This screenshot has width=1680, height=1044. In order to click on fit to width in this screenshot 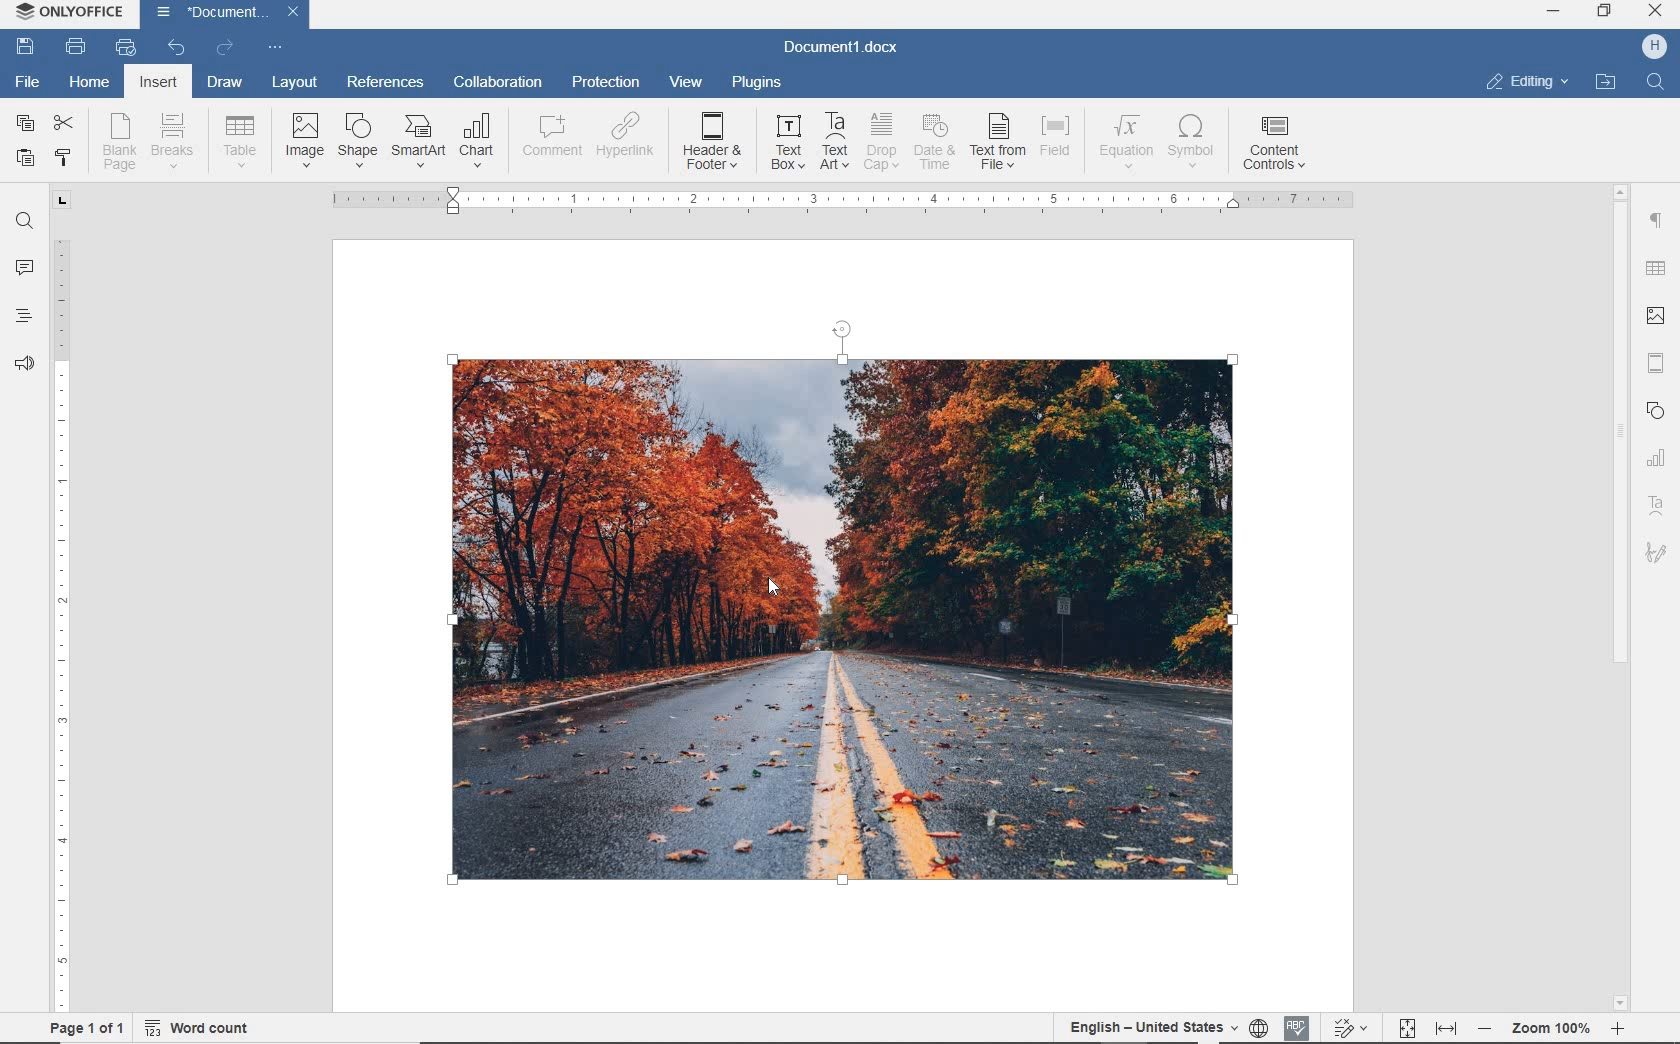, I will do `click(1446, 1029)`.